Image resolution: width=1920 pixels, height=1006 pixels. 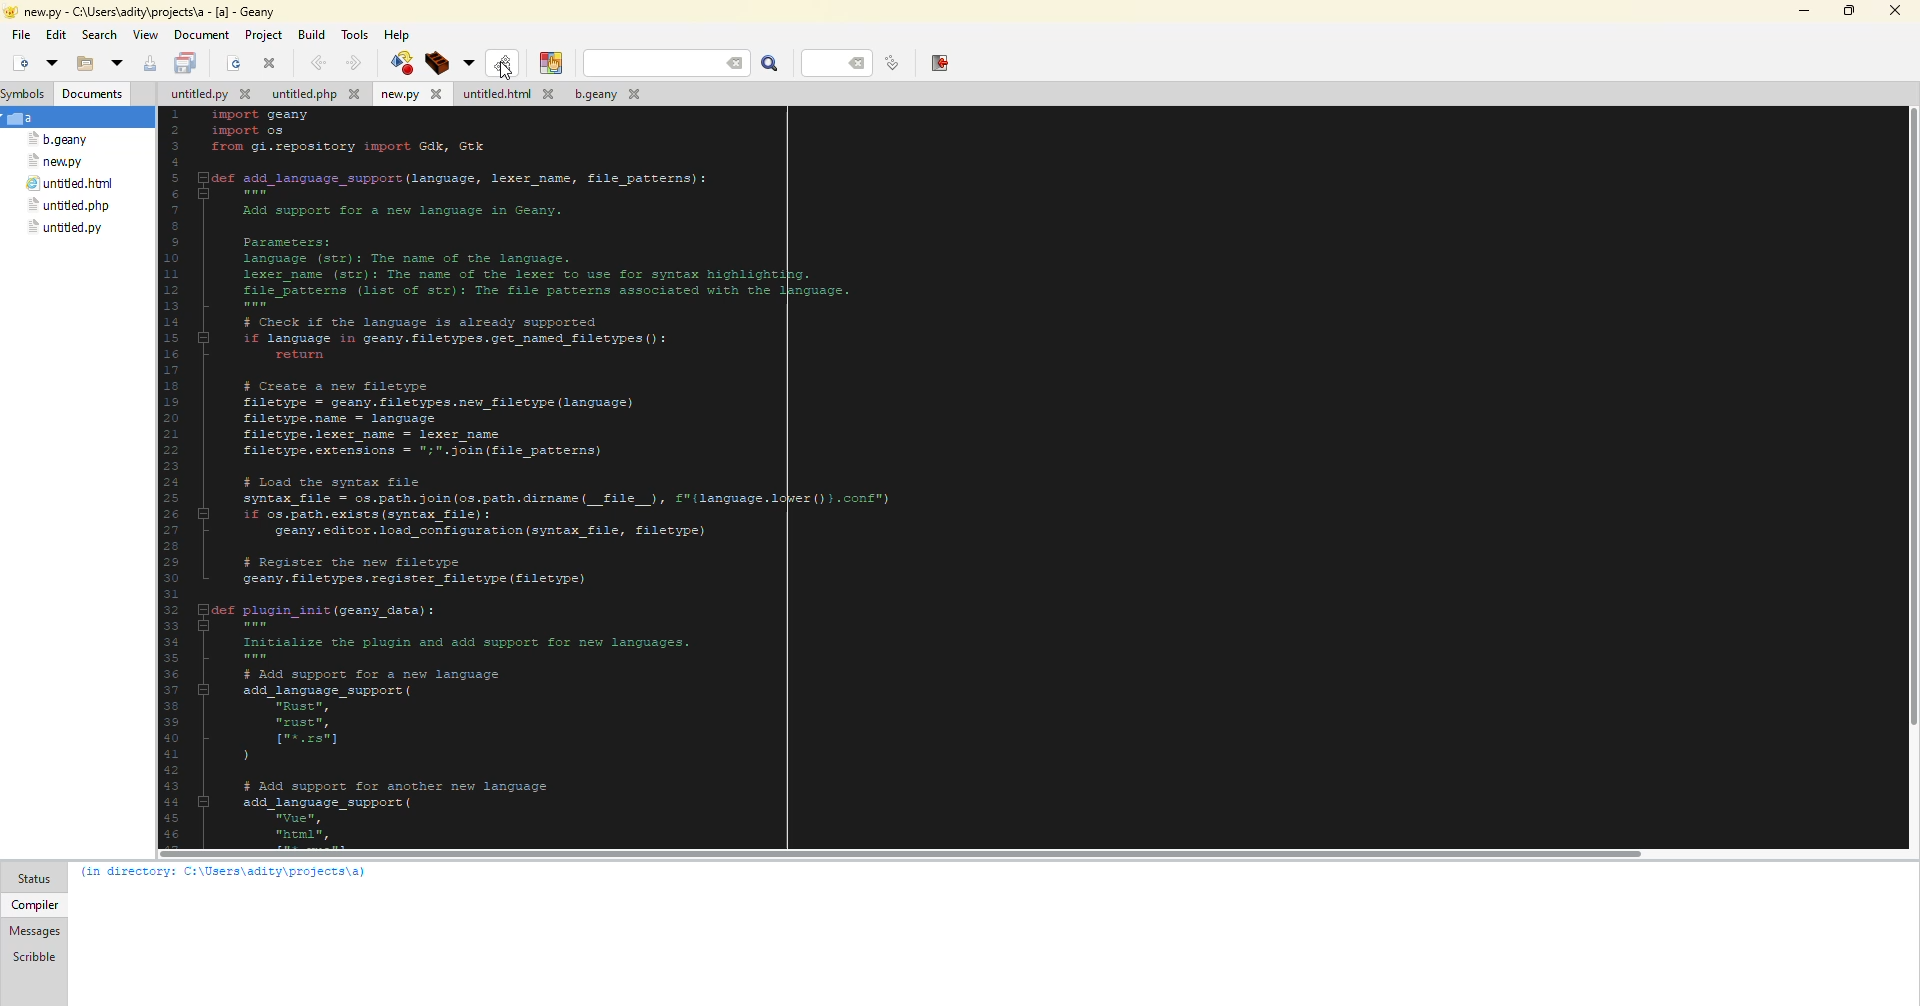 What do you see at coordinates (81, 65) in the screenshot?
I see `open` at bounding box center [81, 65].